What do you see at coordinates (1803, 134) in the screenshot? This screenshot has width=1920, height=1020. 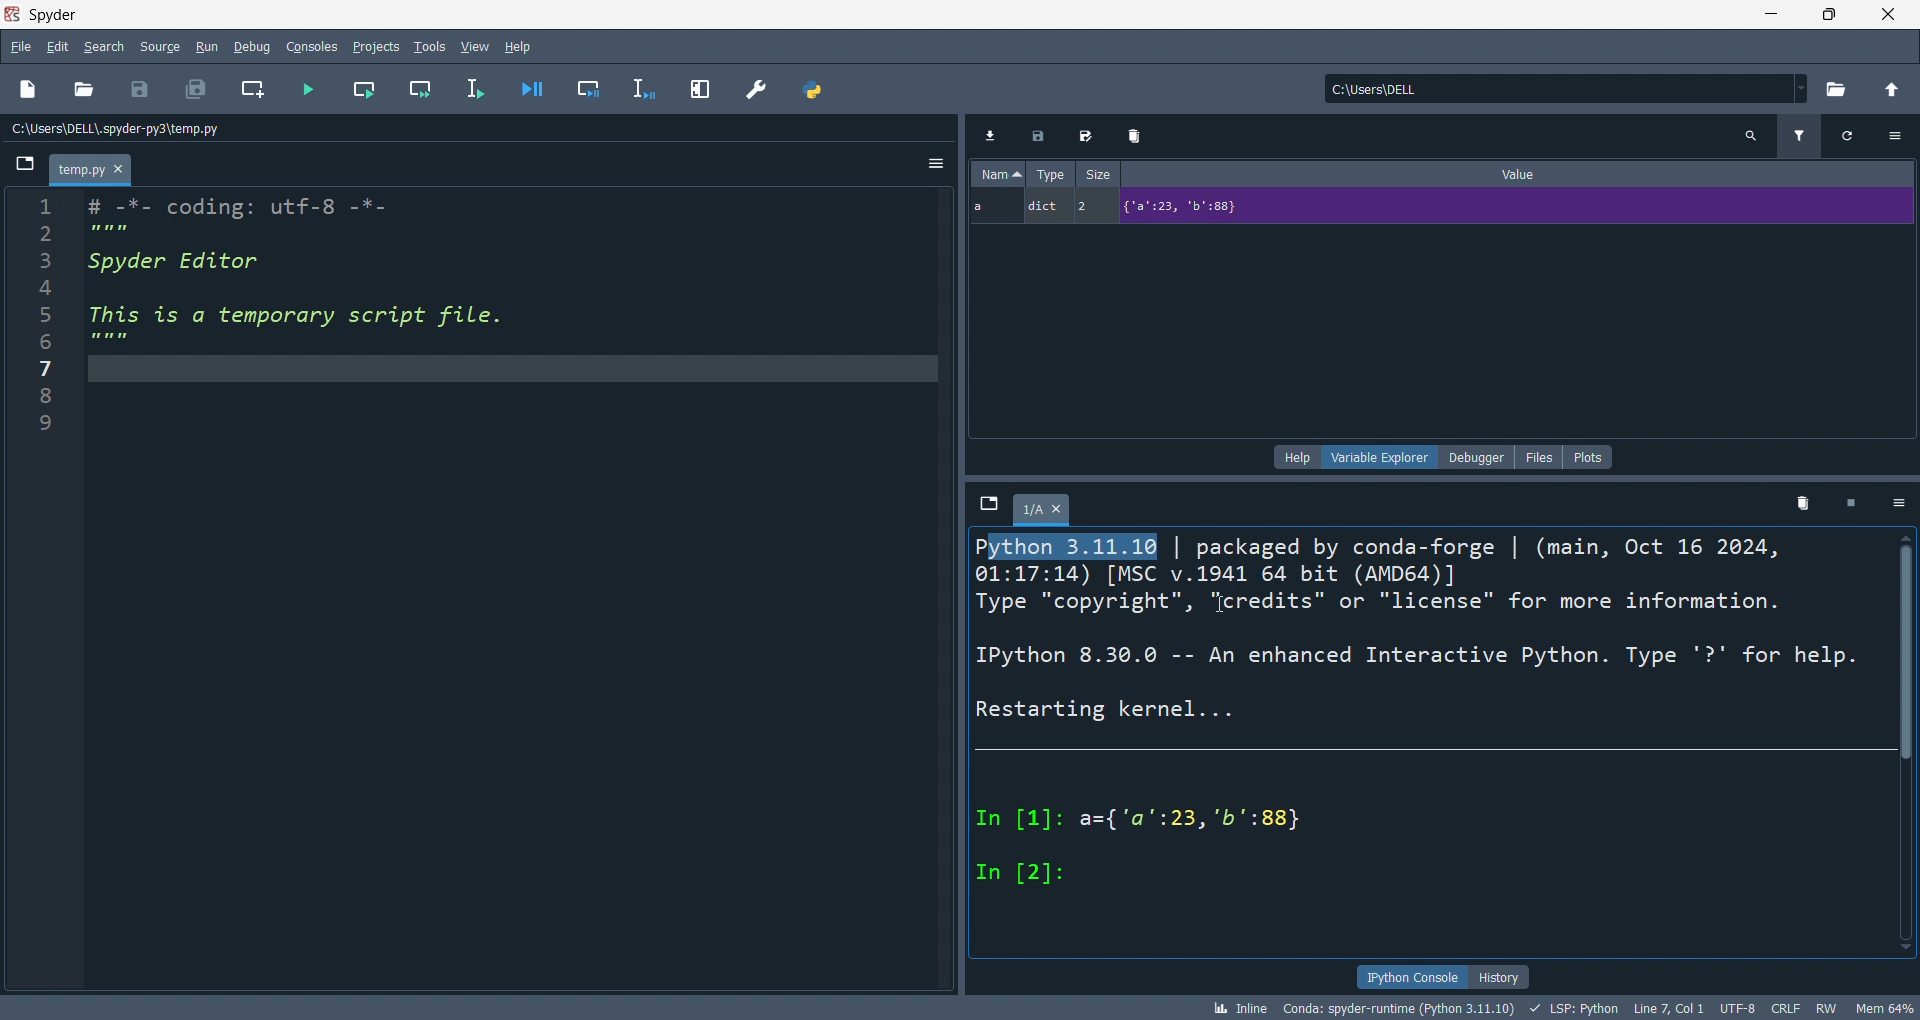 I see `filter` at bounding box center [1803, 134].